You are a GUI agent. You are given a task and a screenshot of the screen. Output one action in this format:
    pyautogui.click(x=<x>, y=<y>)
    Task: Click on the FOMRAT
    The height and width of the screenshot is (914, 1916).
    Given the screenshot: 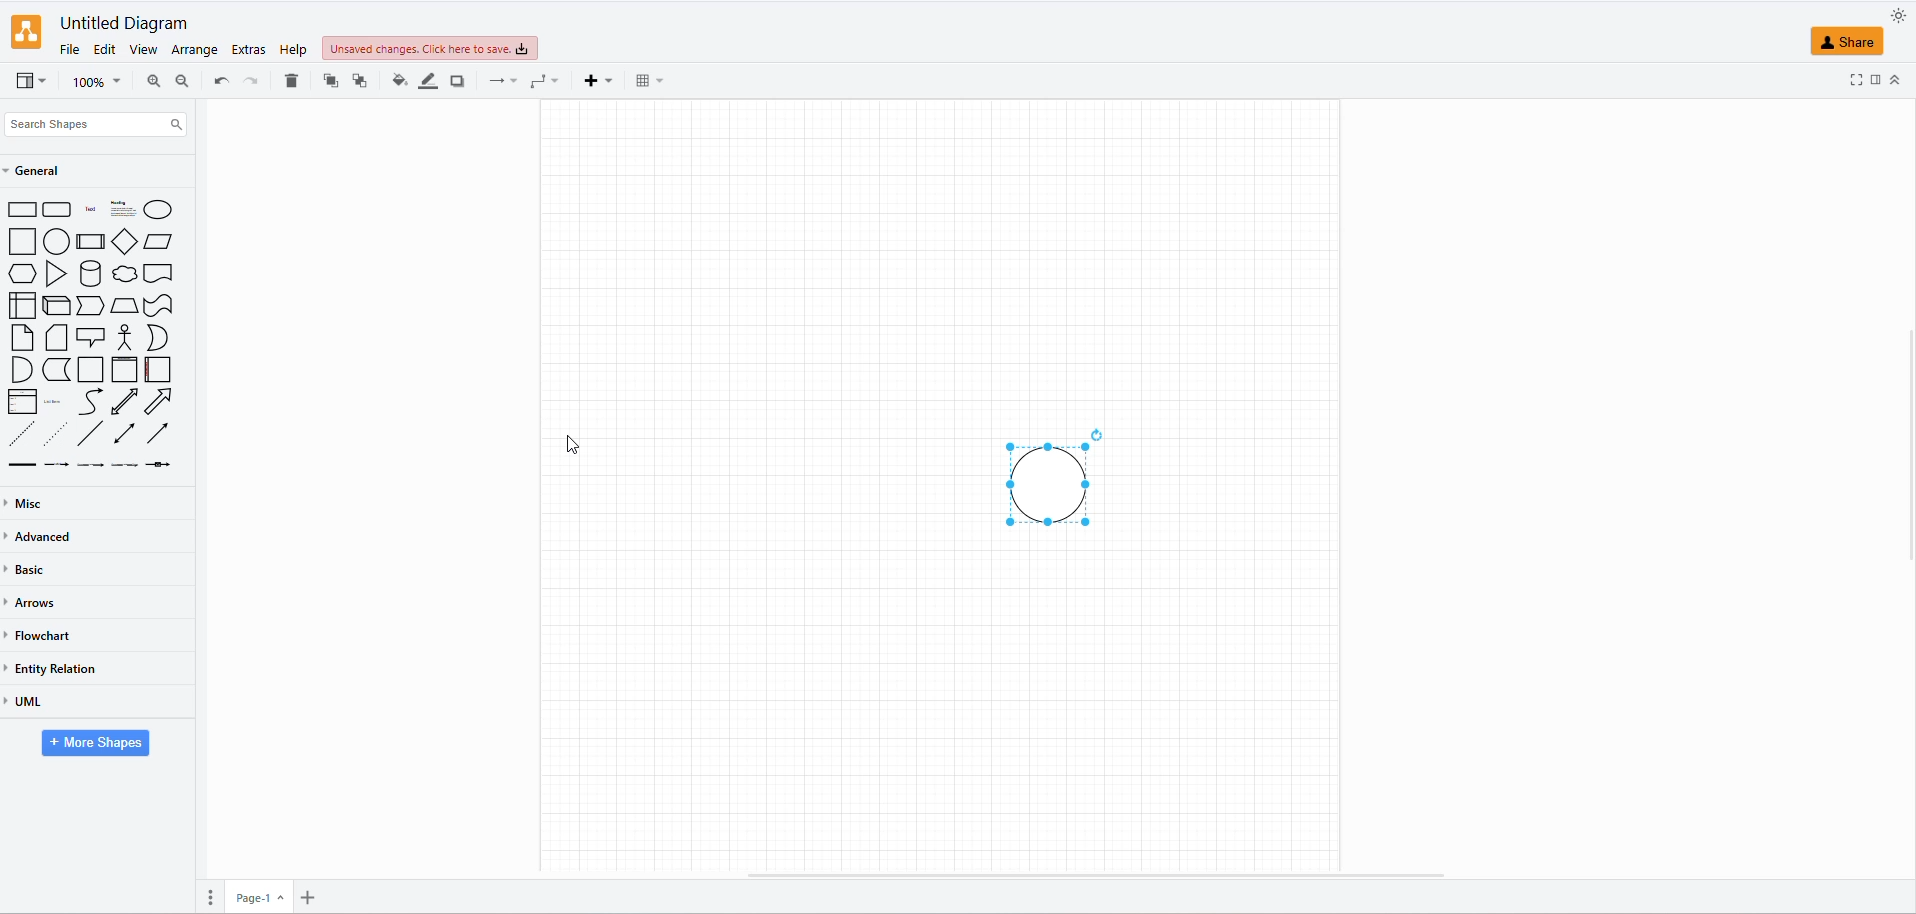 What is the action you would take?
    pyautogui.click(x=1876, y=77)
    